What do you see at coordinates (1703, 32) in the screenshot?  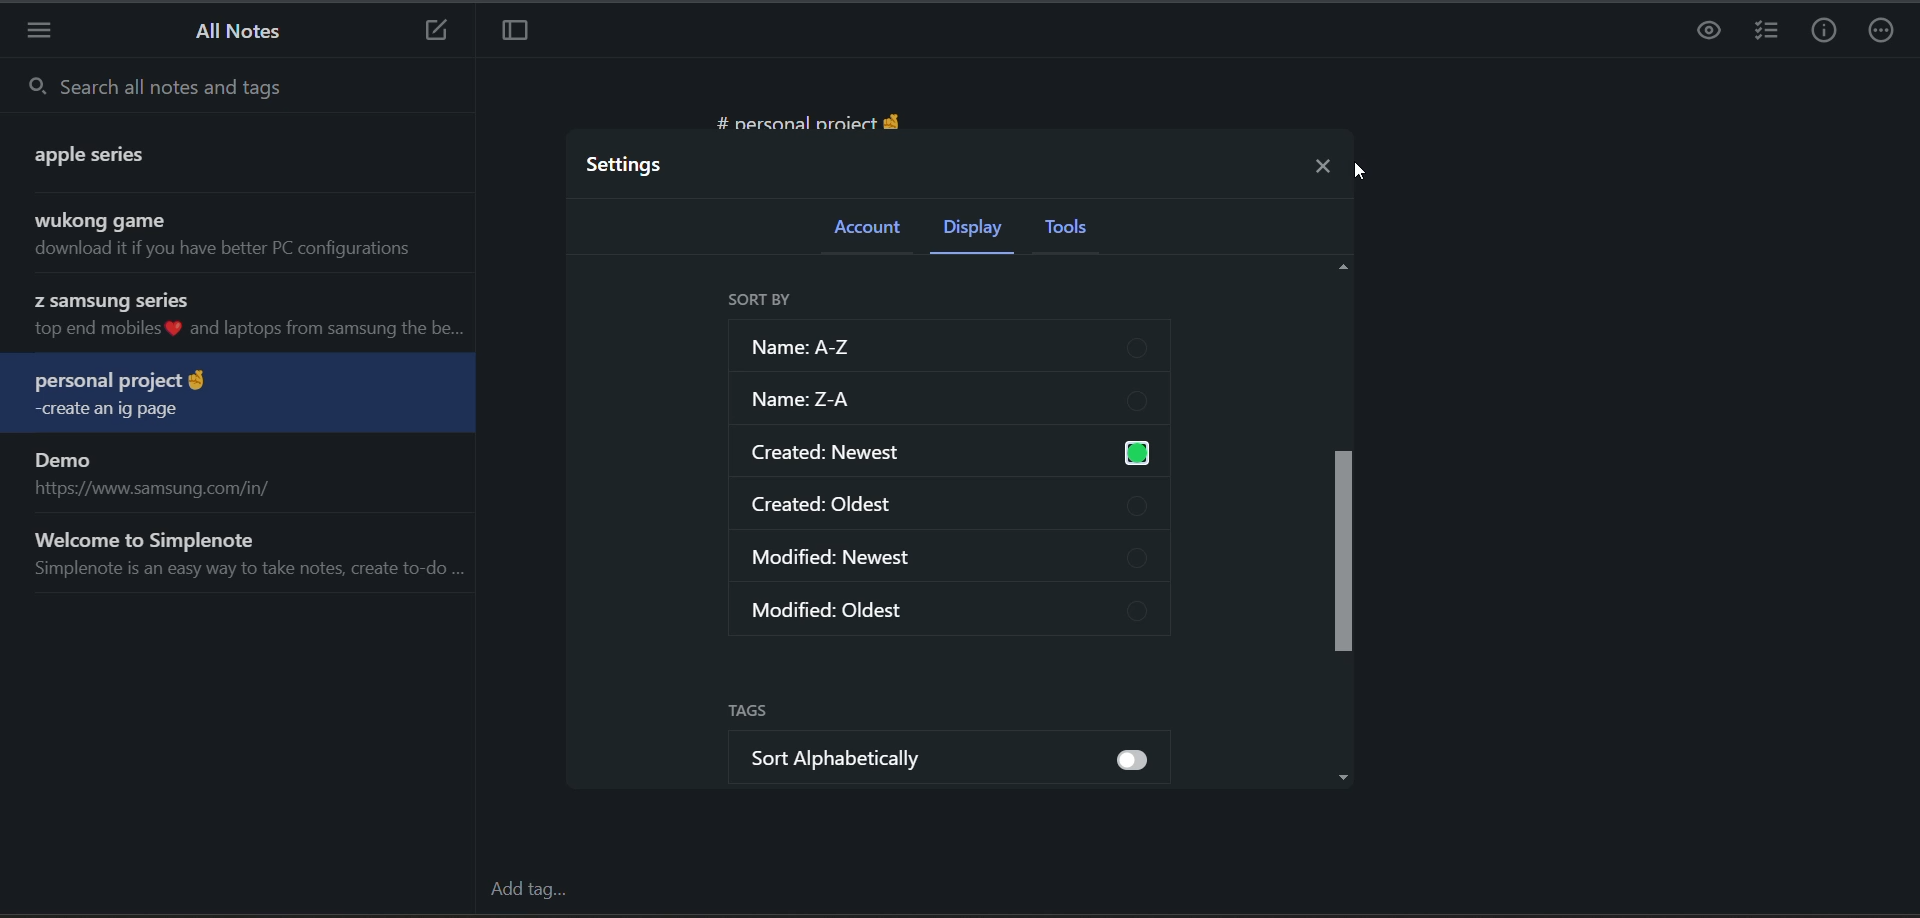 I see `preview` at bounding box center [1703, 32].